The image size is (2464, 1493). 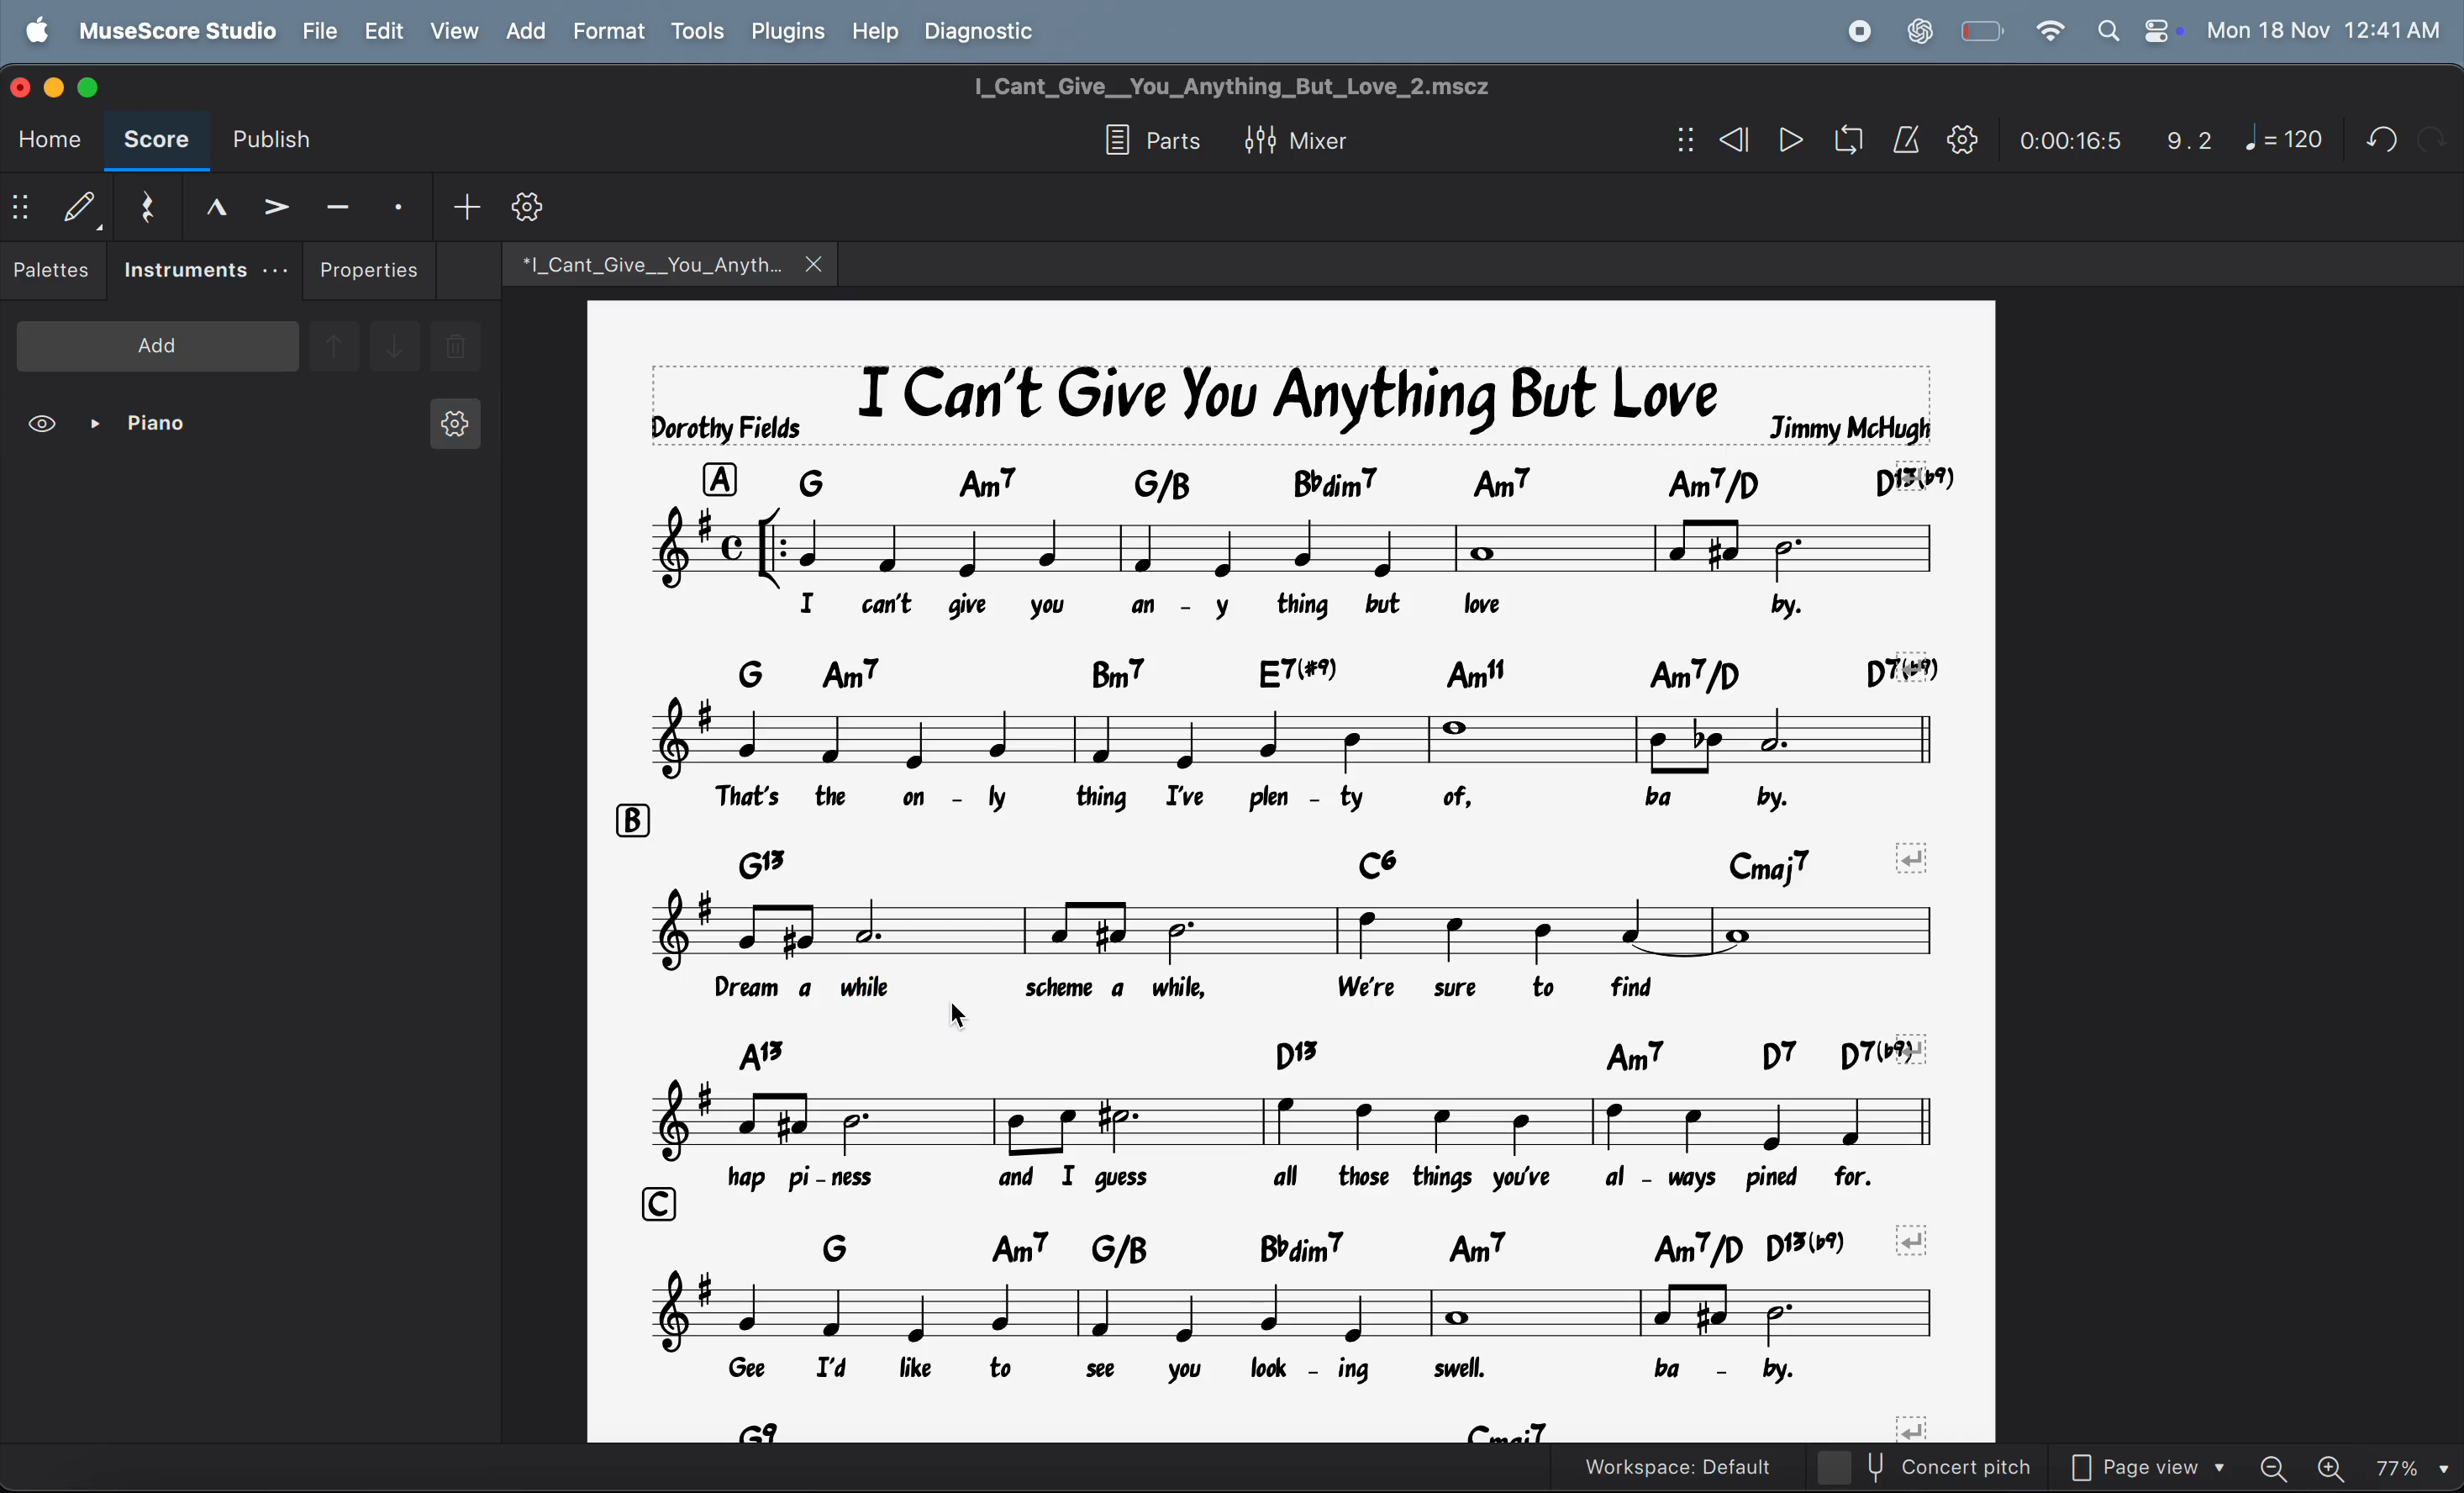 I want to click on text cursor, so click(x=945, y=1021).